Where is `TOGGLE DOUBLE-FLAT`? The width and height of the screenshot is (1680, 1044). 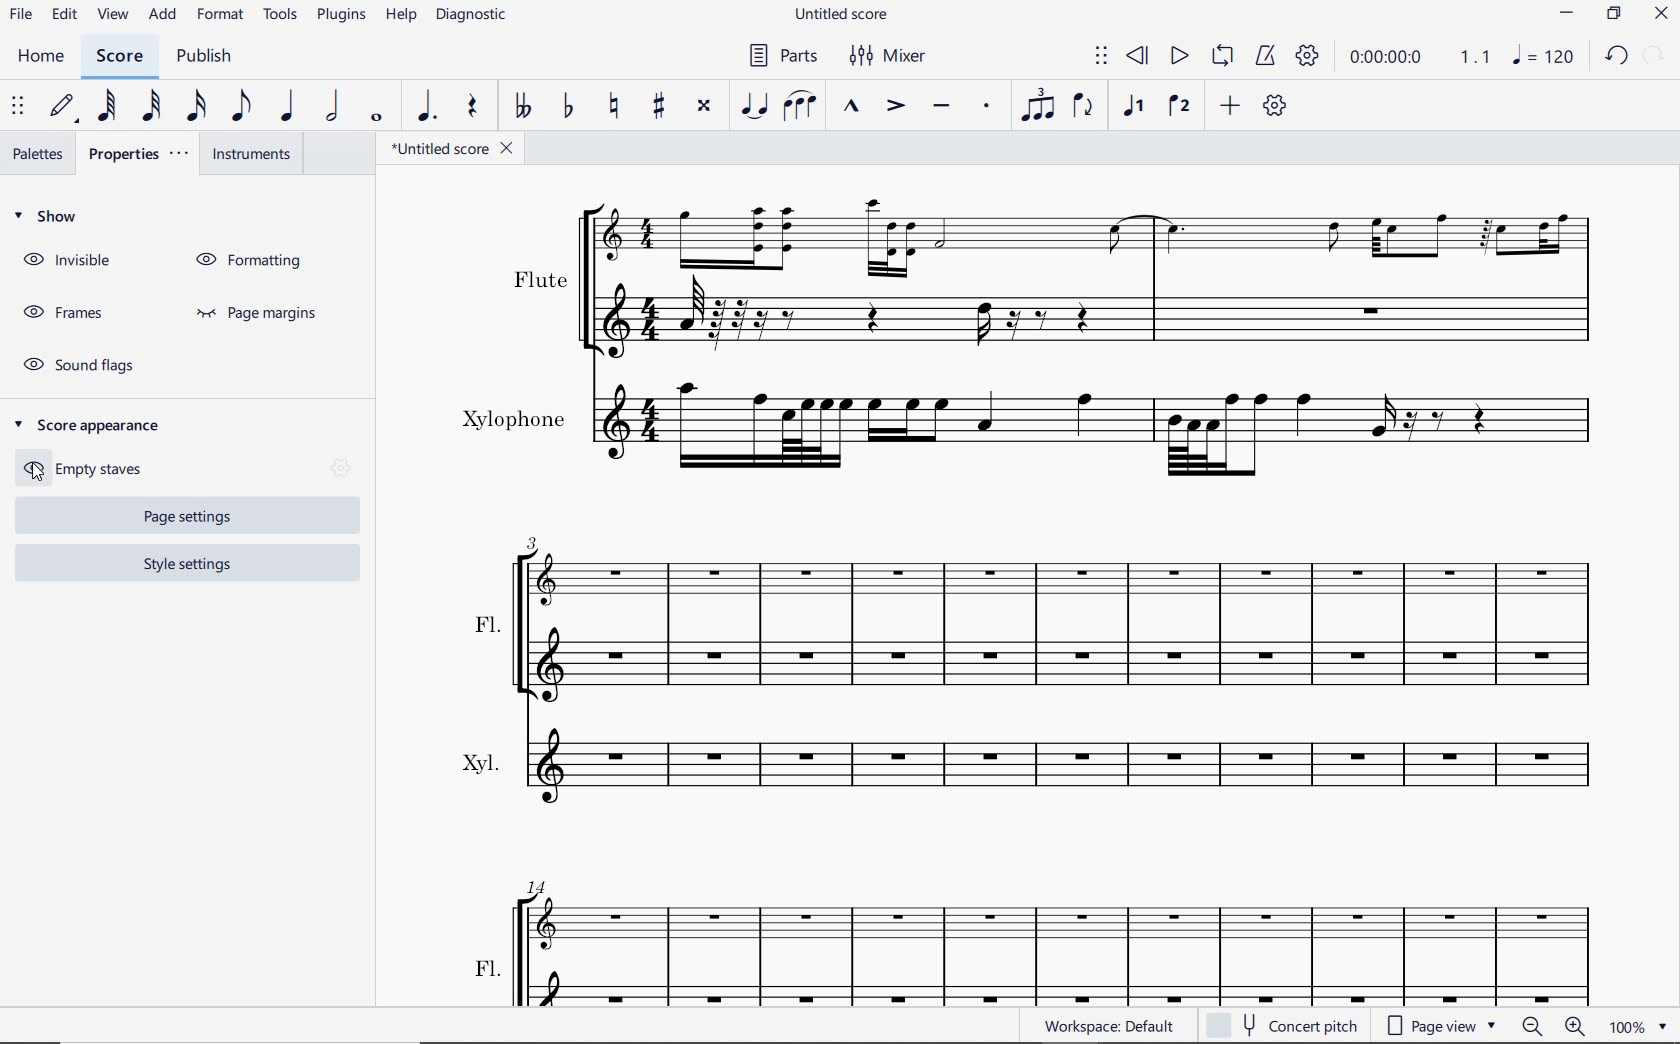
TOGGLE DOUBLE-FLAT is located at coordinates (525, 106).